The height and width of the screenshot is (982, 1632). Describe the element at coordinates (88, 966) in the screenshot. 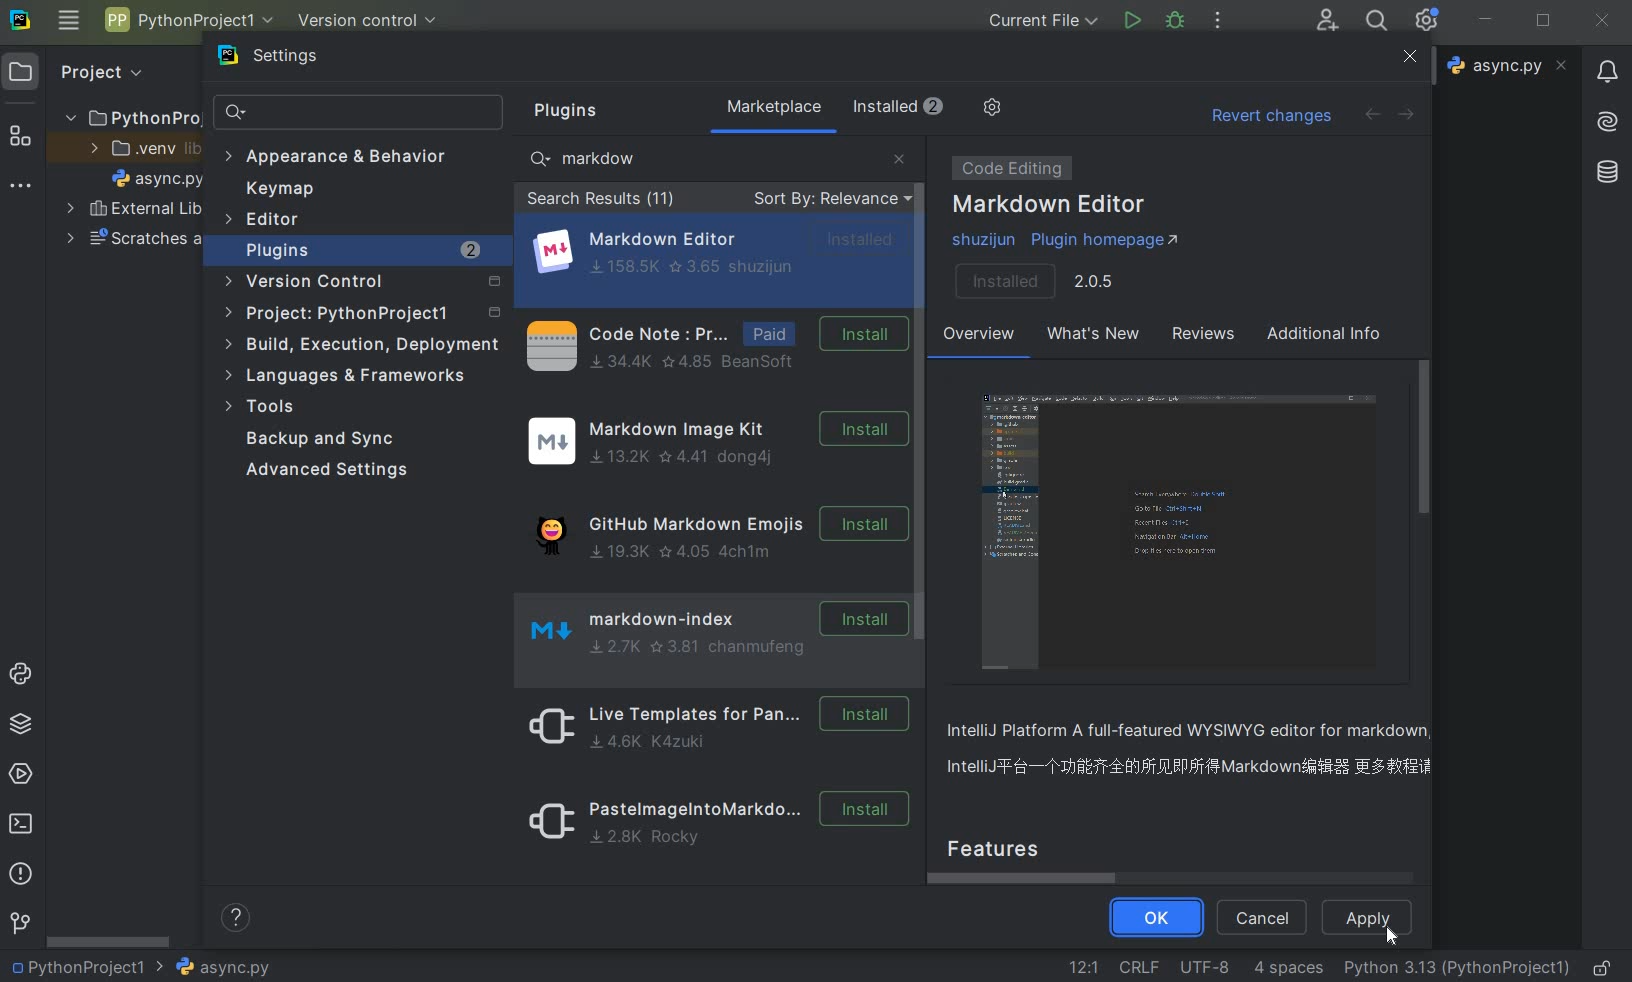

I see `Project name` at that location.